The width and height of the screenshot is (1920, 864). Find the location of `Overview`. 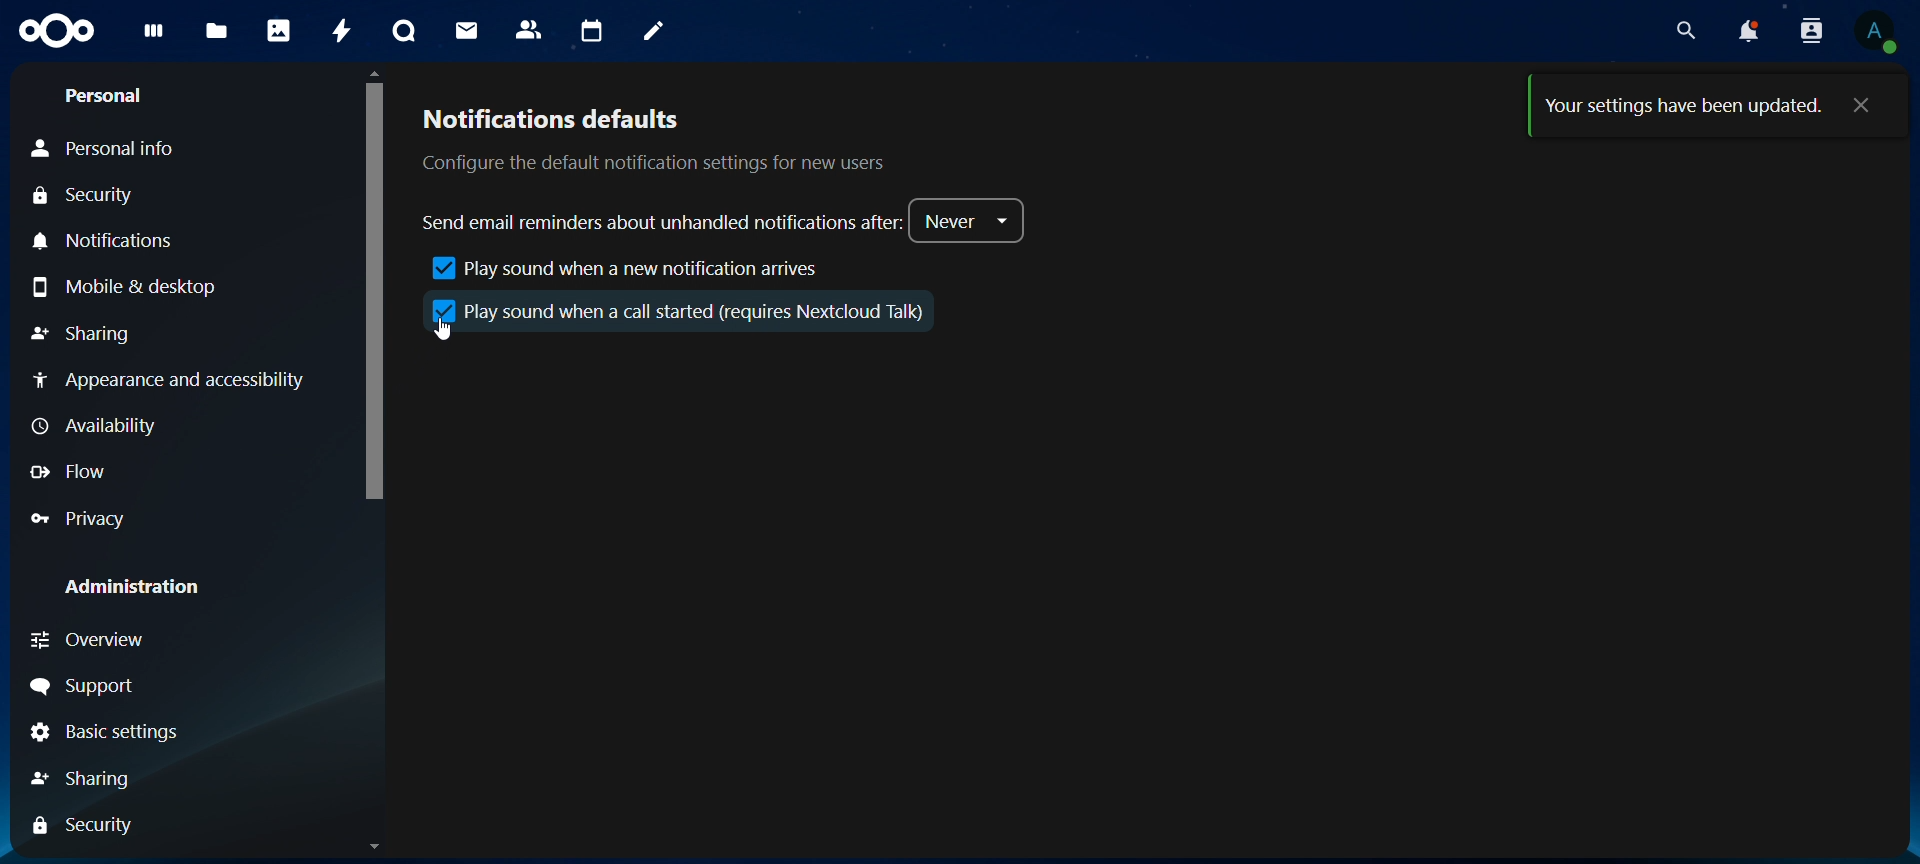

Overview is located at coordinates (86, 643).